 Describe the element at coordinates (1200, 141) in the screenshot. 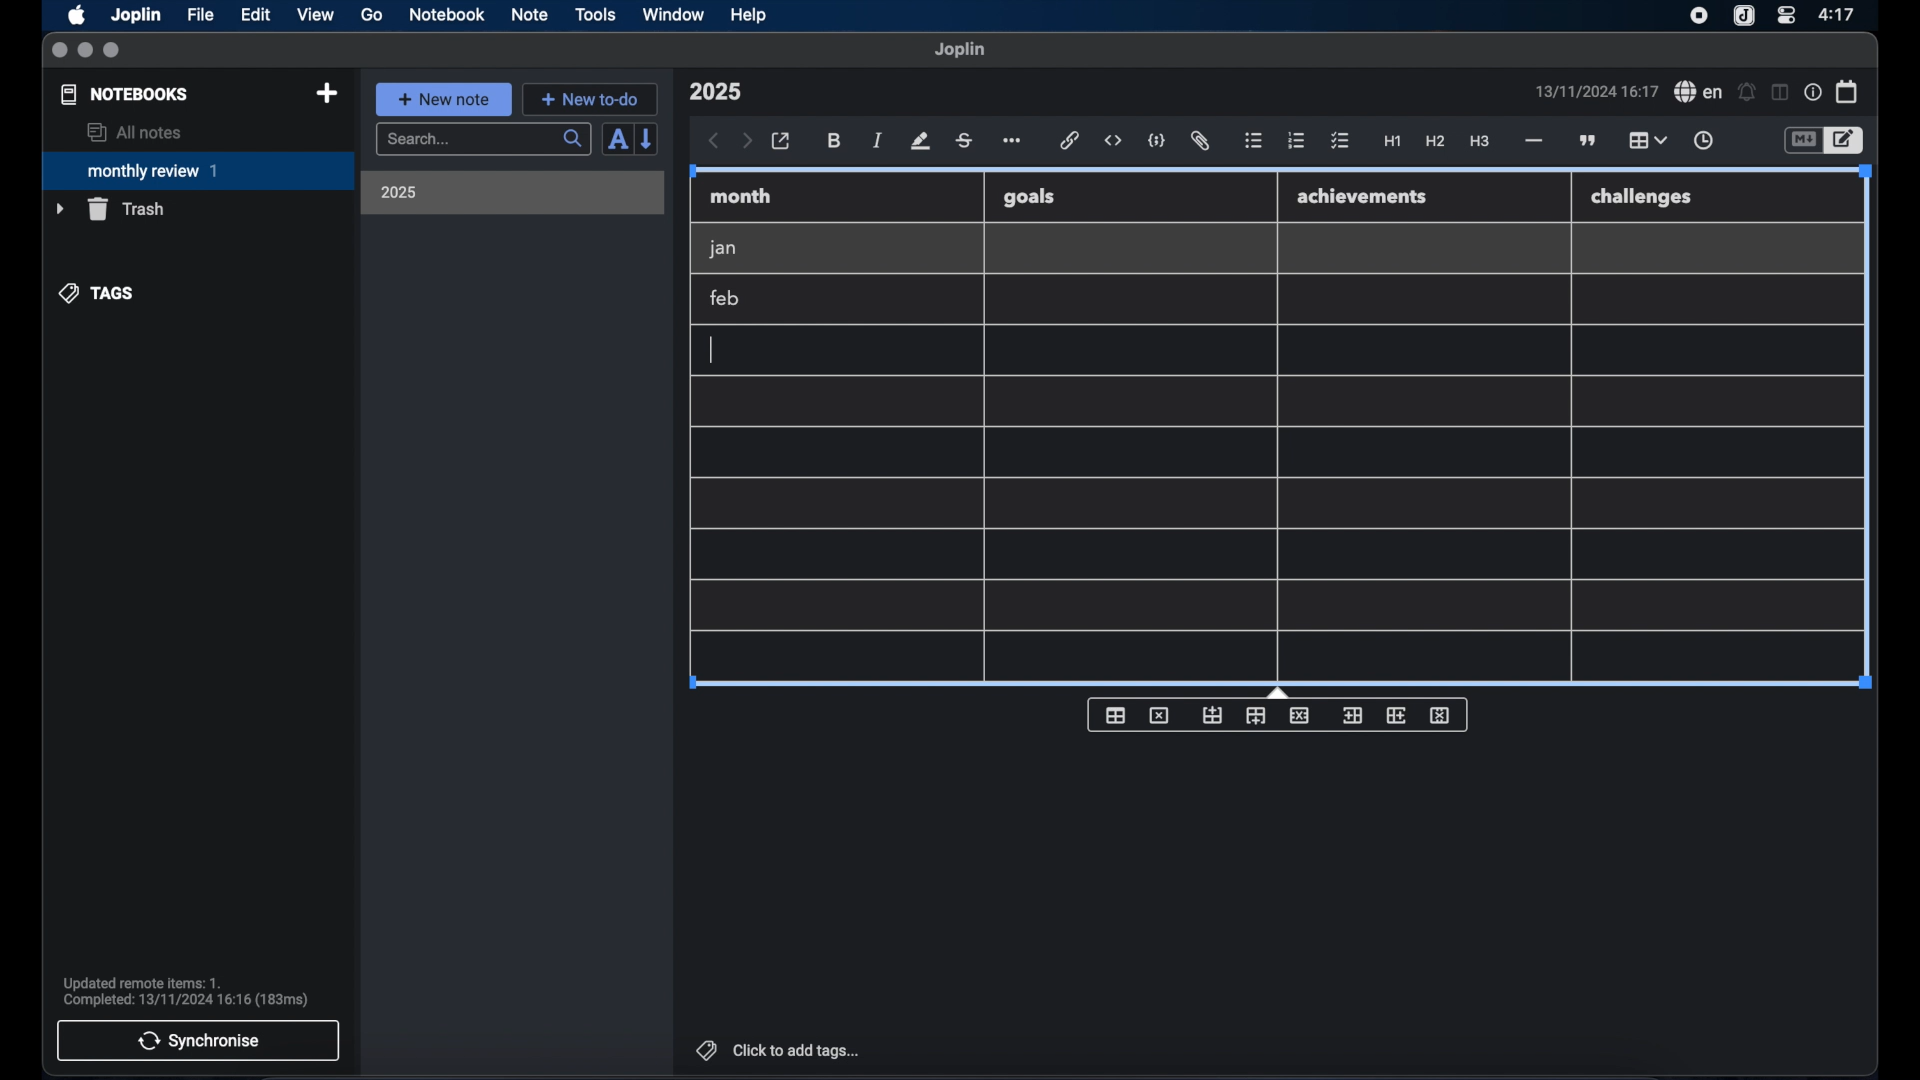

I see `attach file` at that location.